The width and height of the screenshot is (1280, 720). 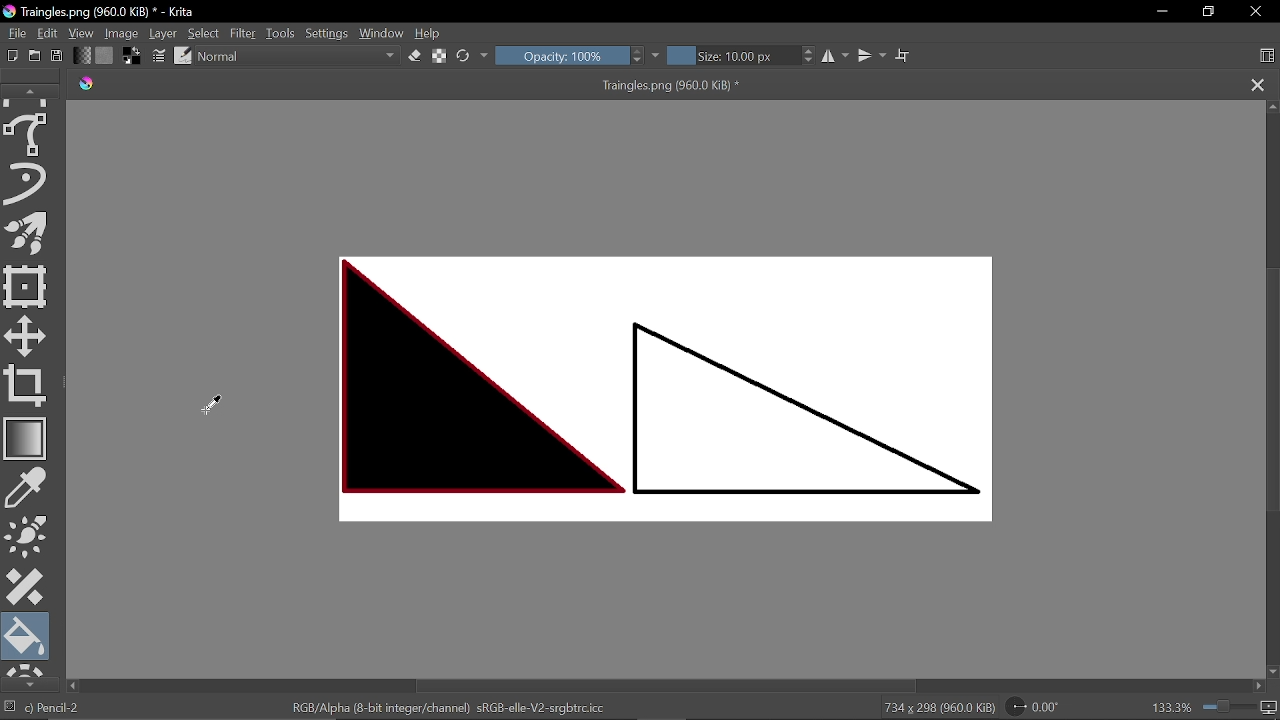 I want to click on app icon, so click(x=87, y=85).